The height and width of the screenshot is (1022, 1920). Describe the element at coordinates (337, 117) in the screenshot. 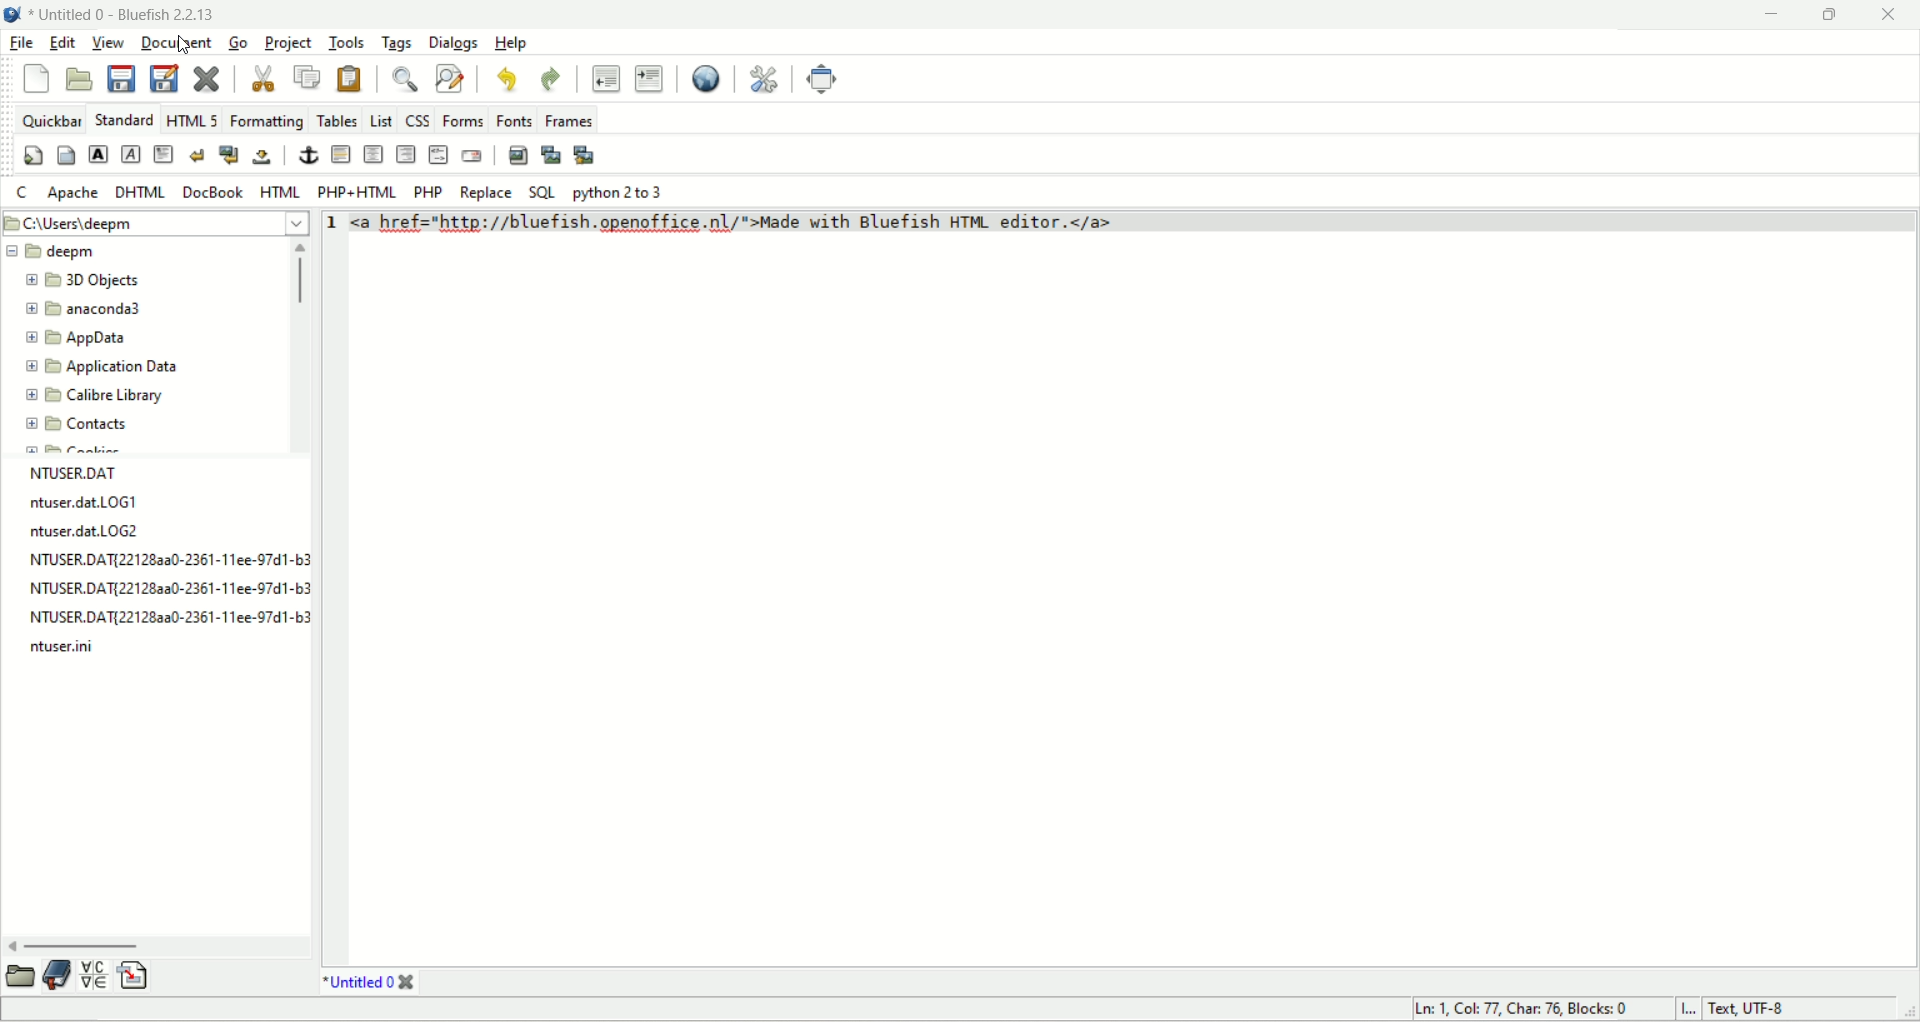

I see `tables` at that location.